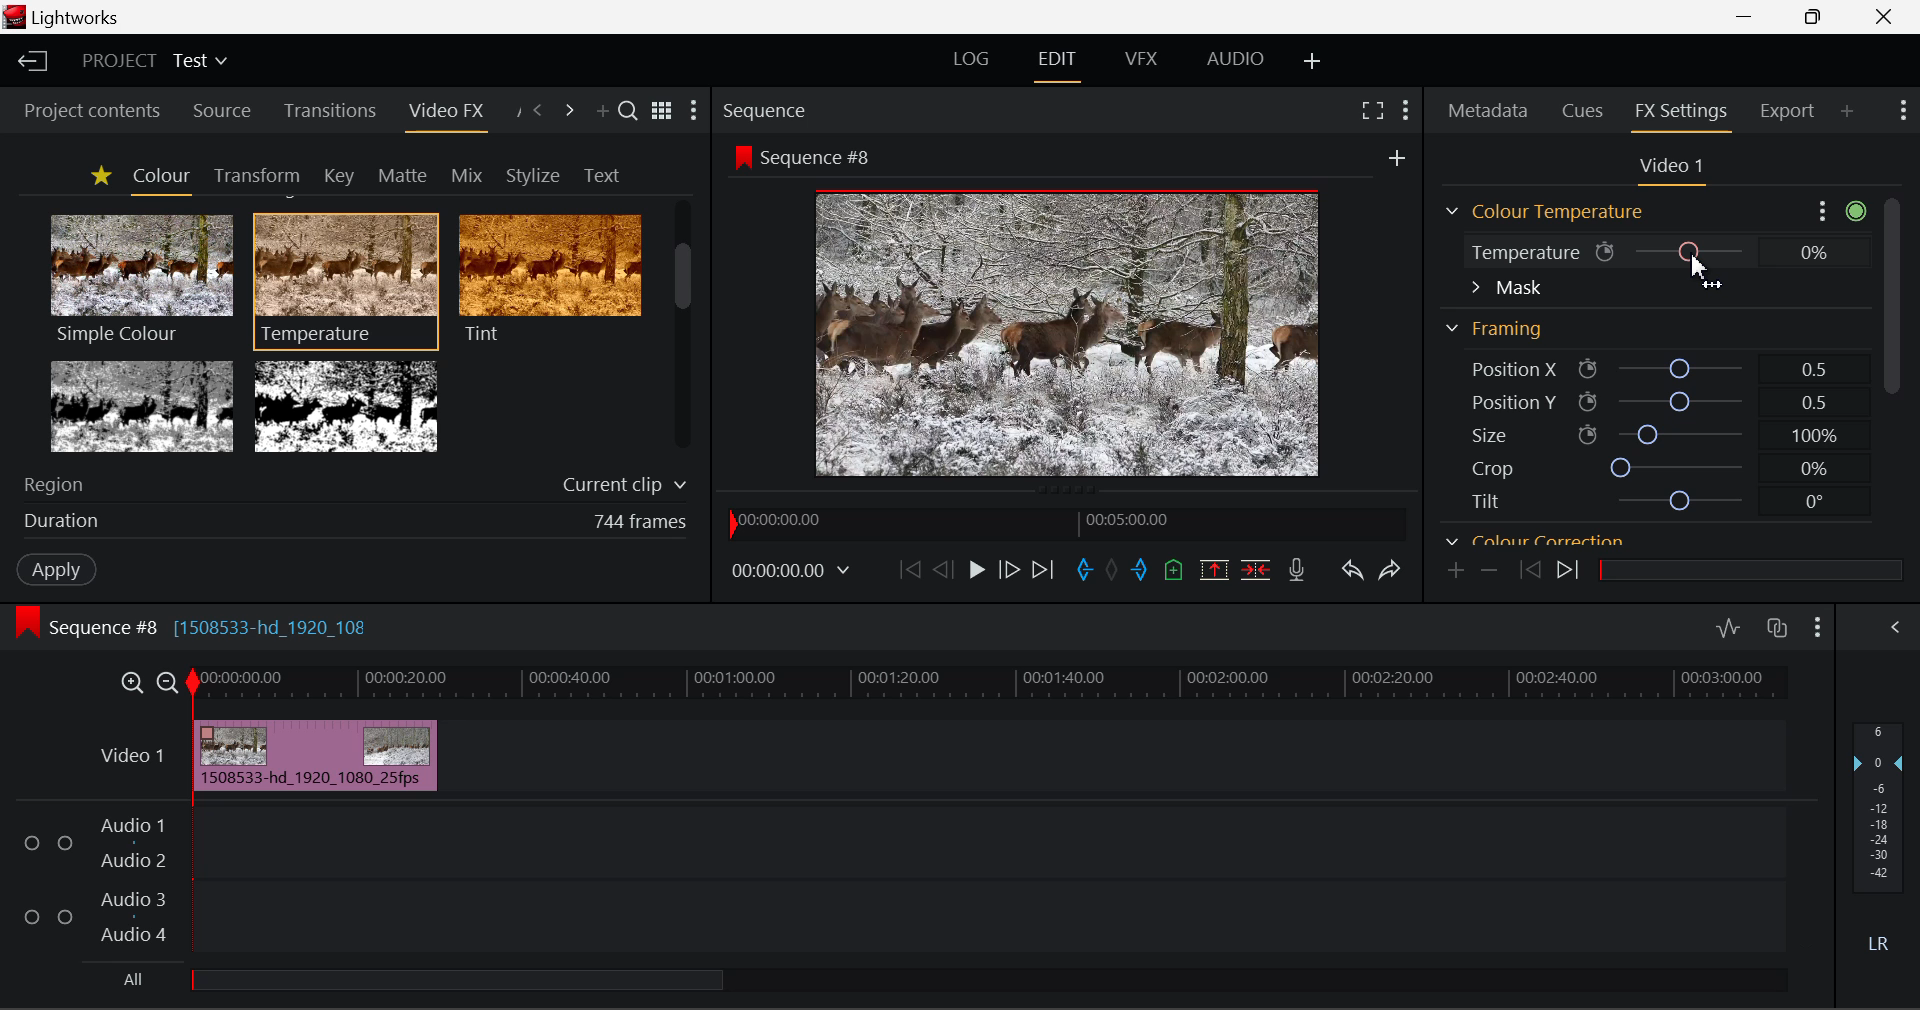  Describe the element at coordinates (158, 177) in the screenshot. I see `Colour` at that location.